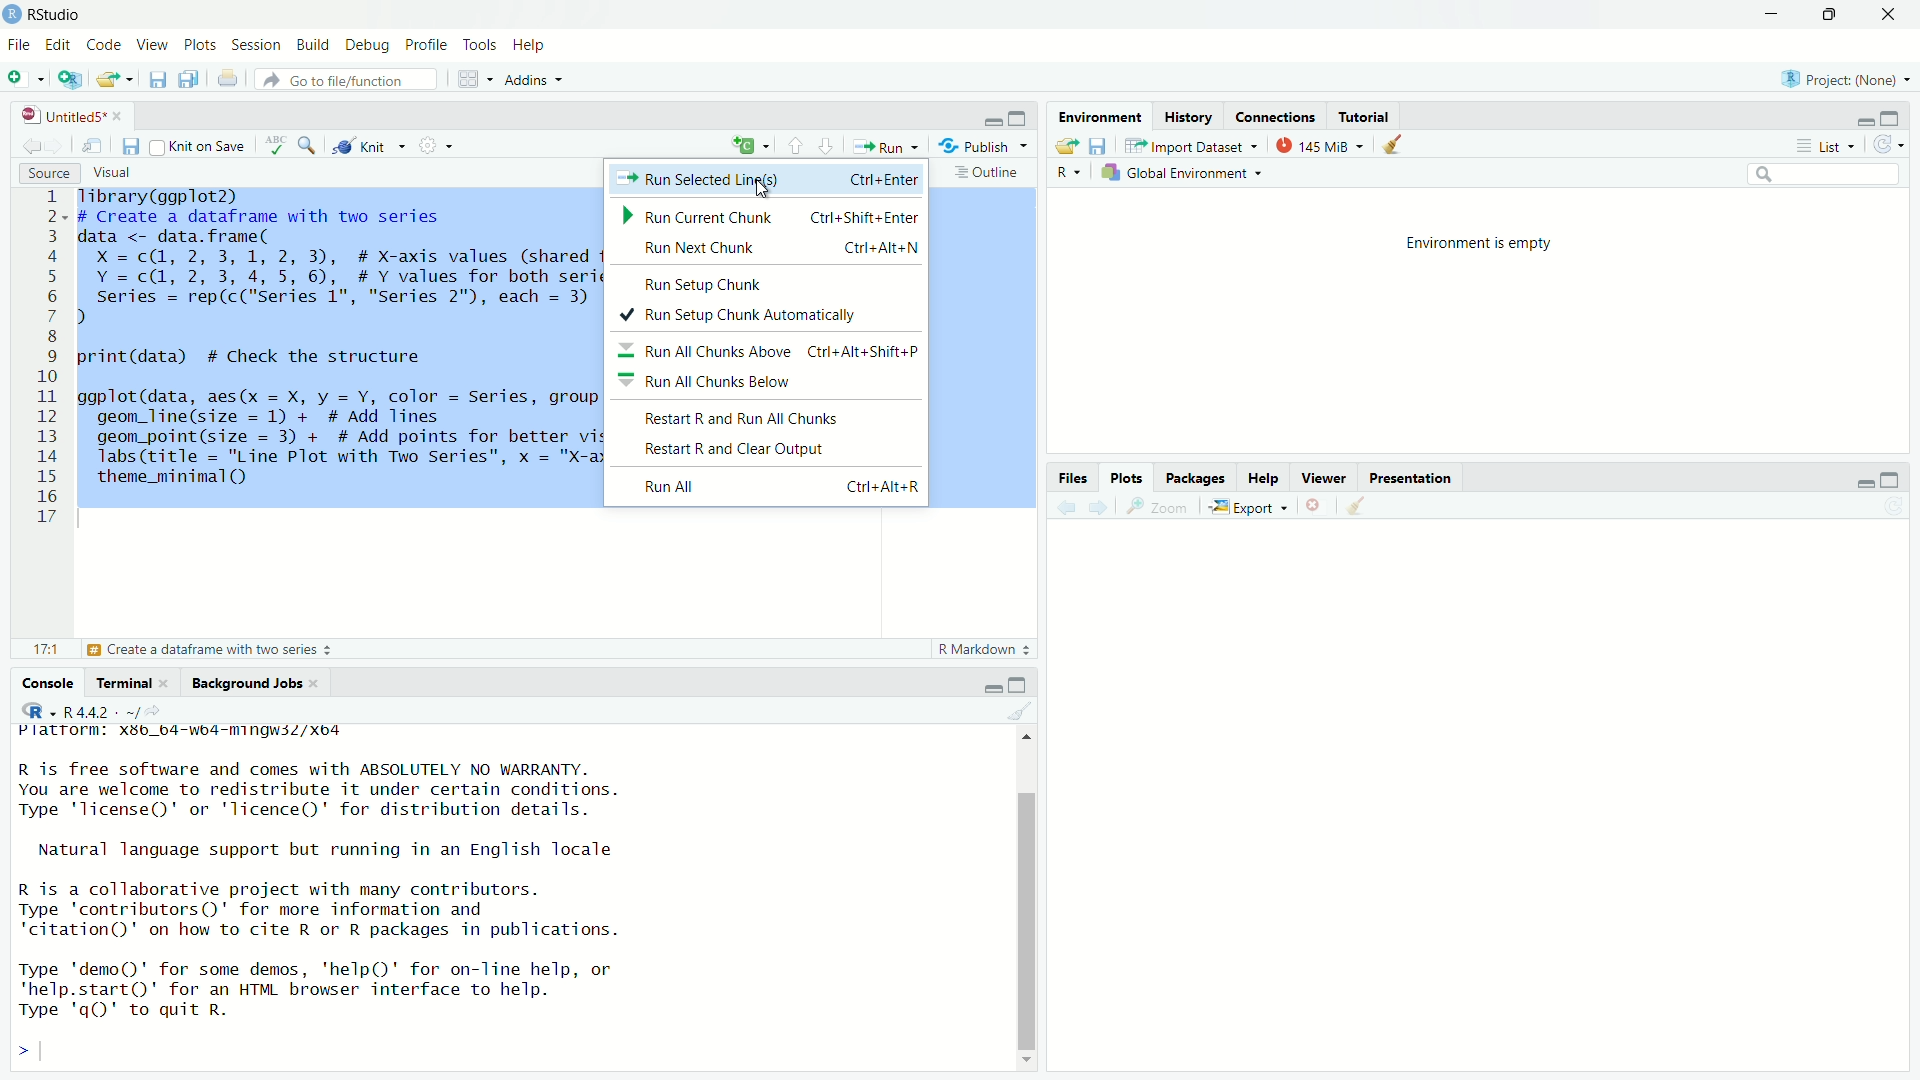  What do you see at coordinates (48, 682) in the screenshot?
I see `Console` at bounding box center [48, 682].